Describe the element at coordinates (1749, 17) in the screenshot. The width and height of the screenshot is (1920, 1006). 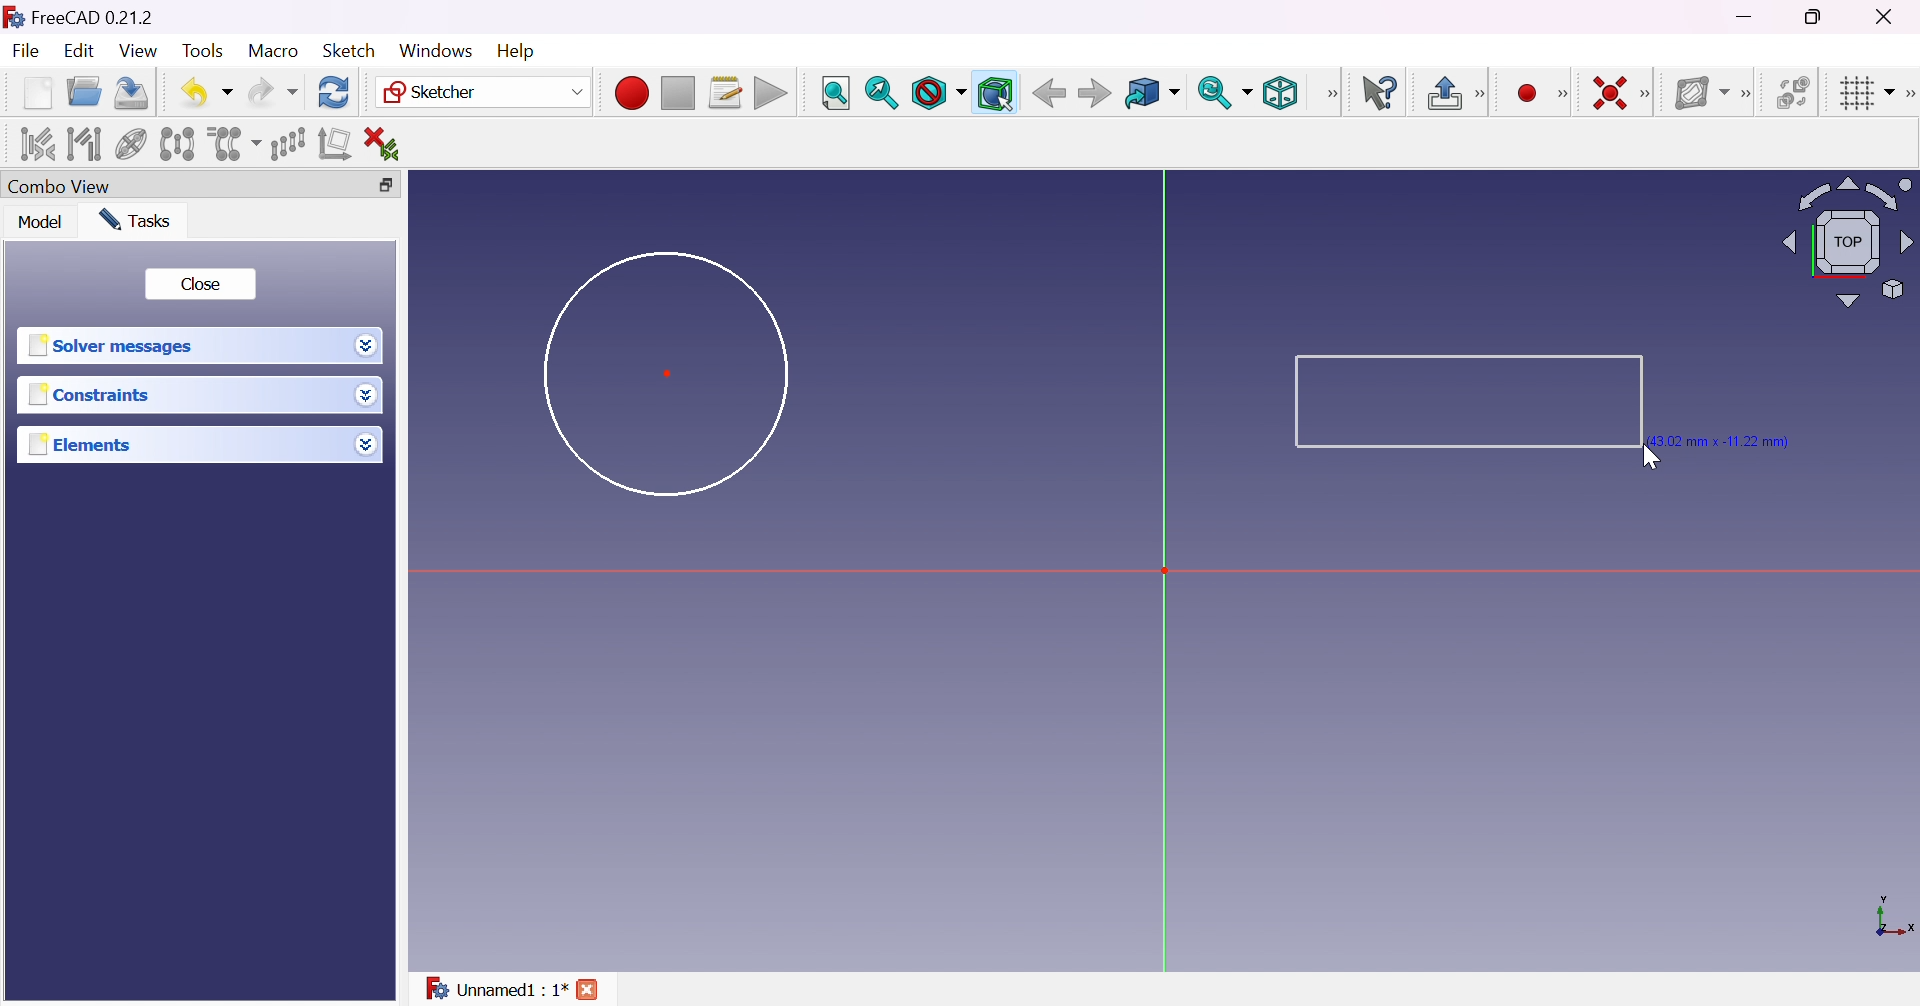
I see `Minimize` at that location.